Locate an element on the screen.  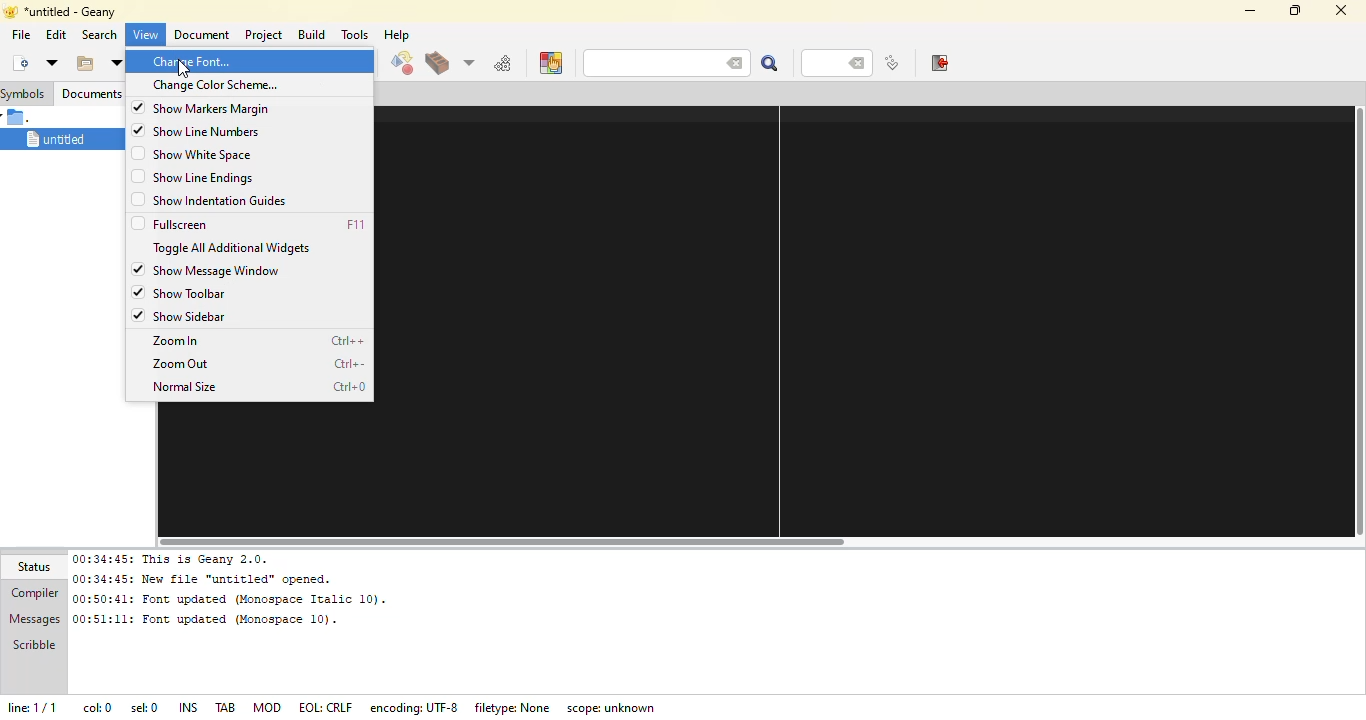
show message window is located at coordinates (219, 270).